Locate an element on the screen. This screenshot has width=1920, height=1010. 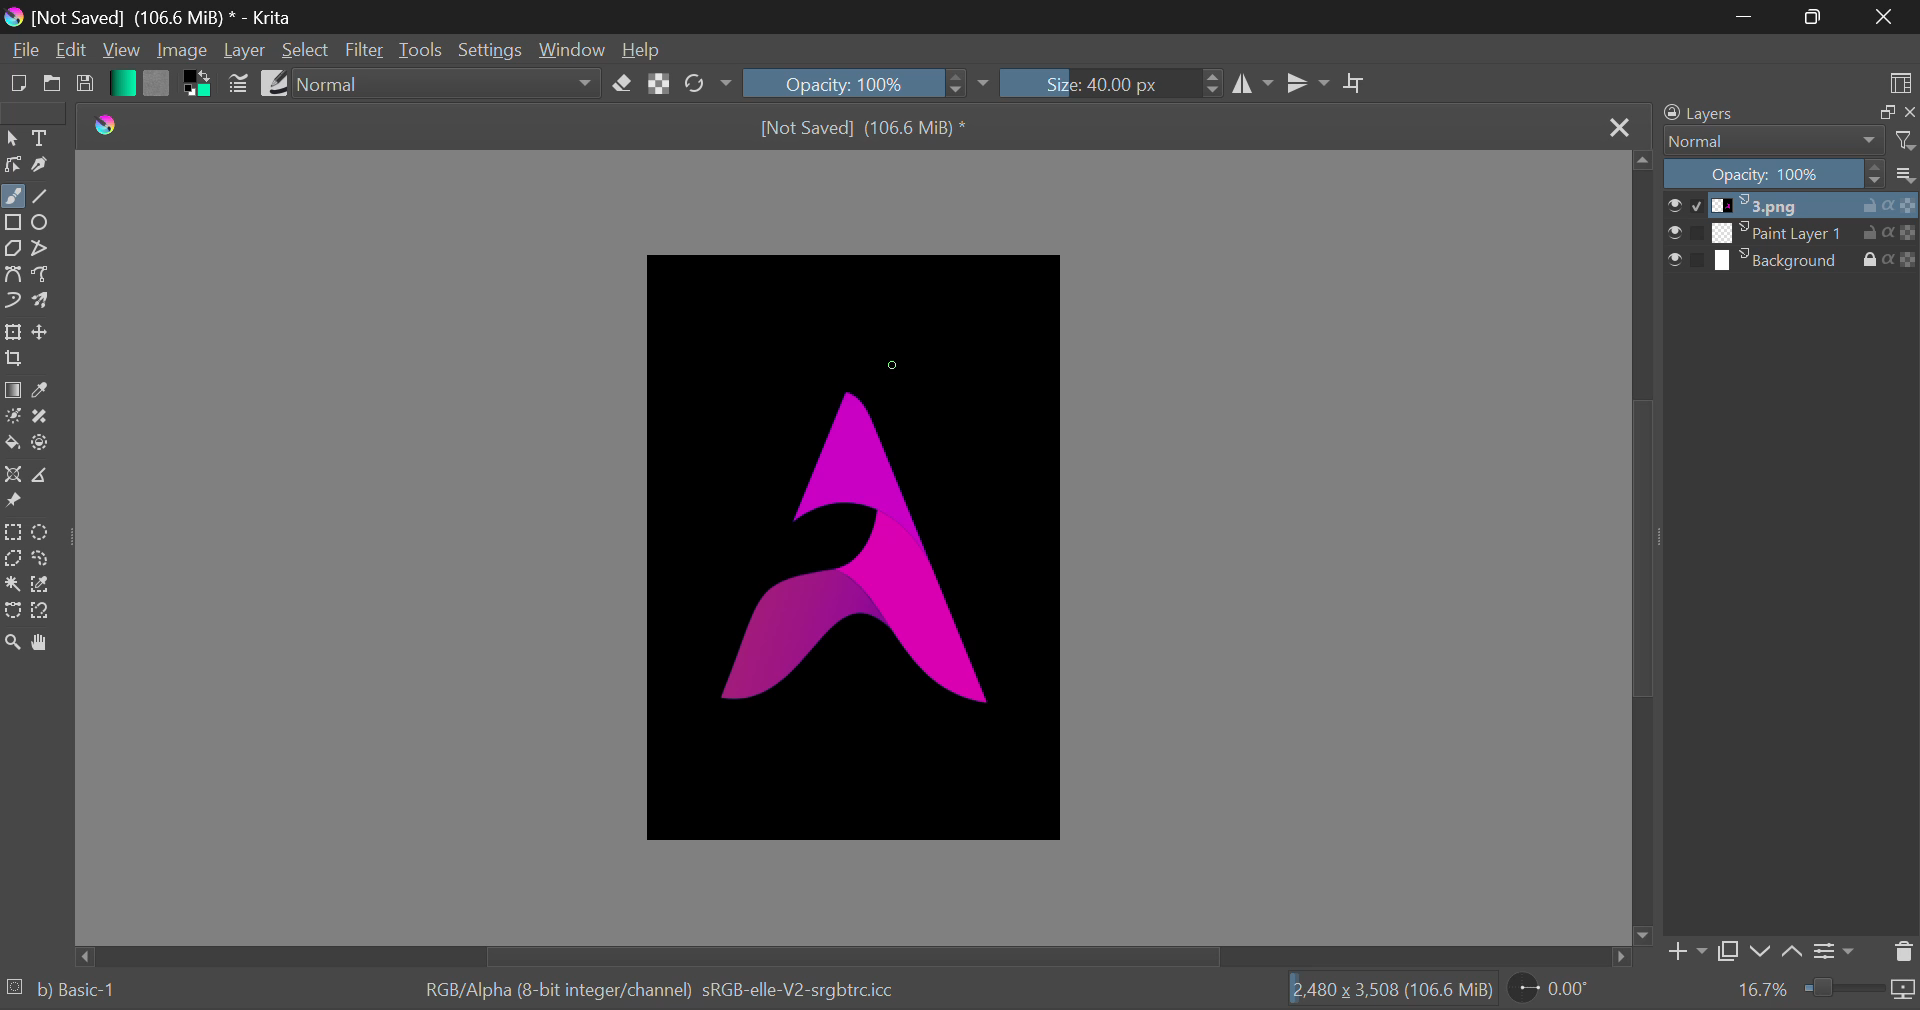
Minimize is located at coordinates (1811, 17).